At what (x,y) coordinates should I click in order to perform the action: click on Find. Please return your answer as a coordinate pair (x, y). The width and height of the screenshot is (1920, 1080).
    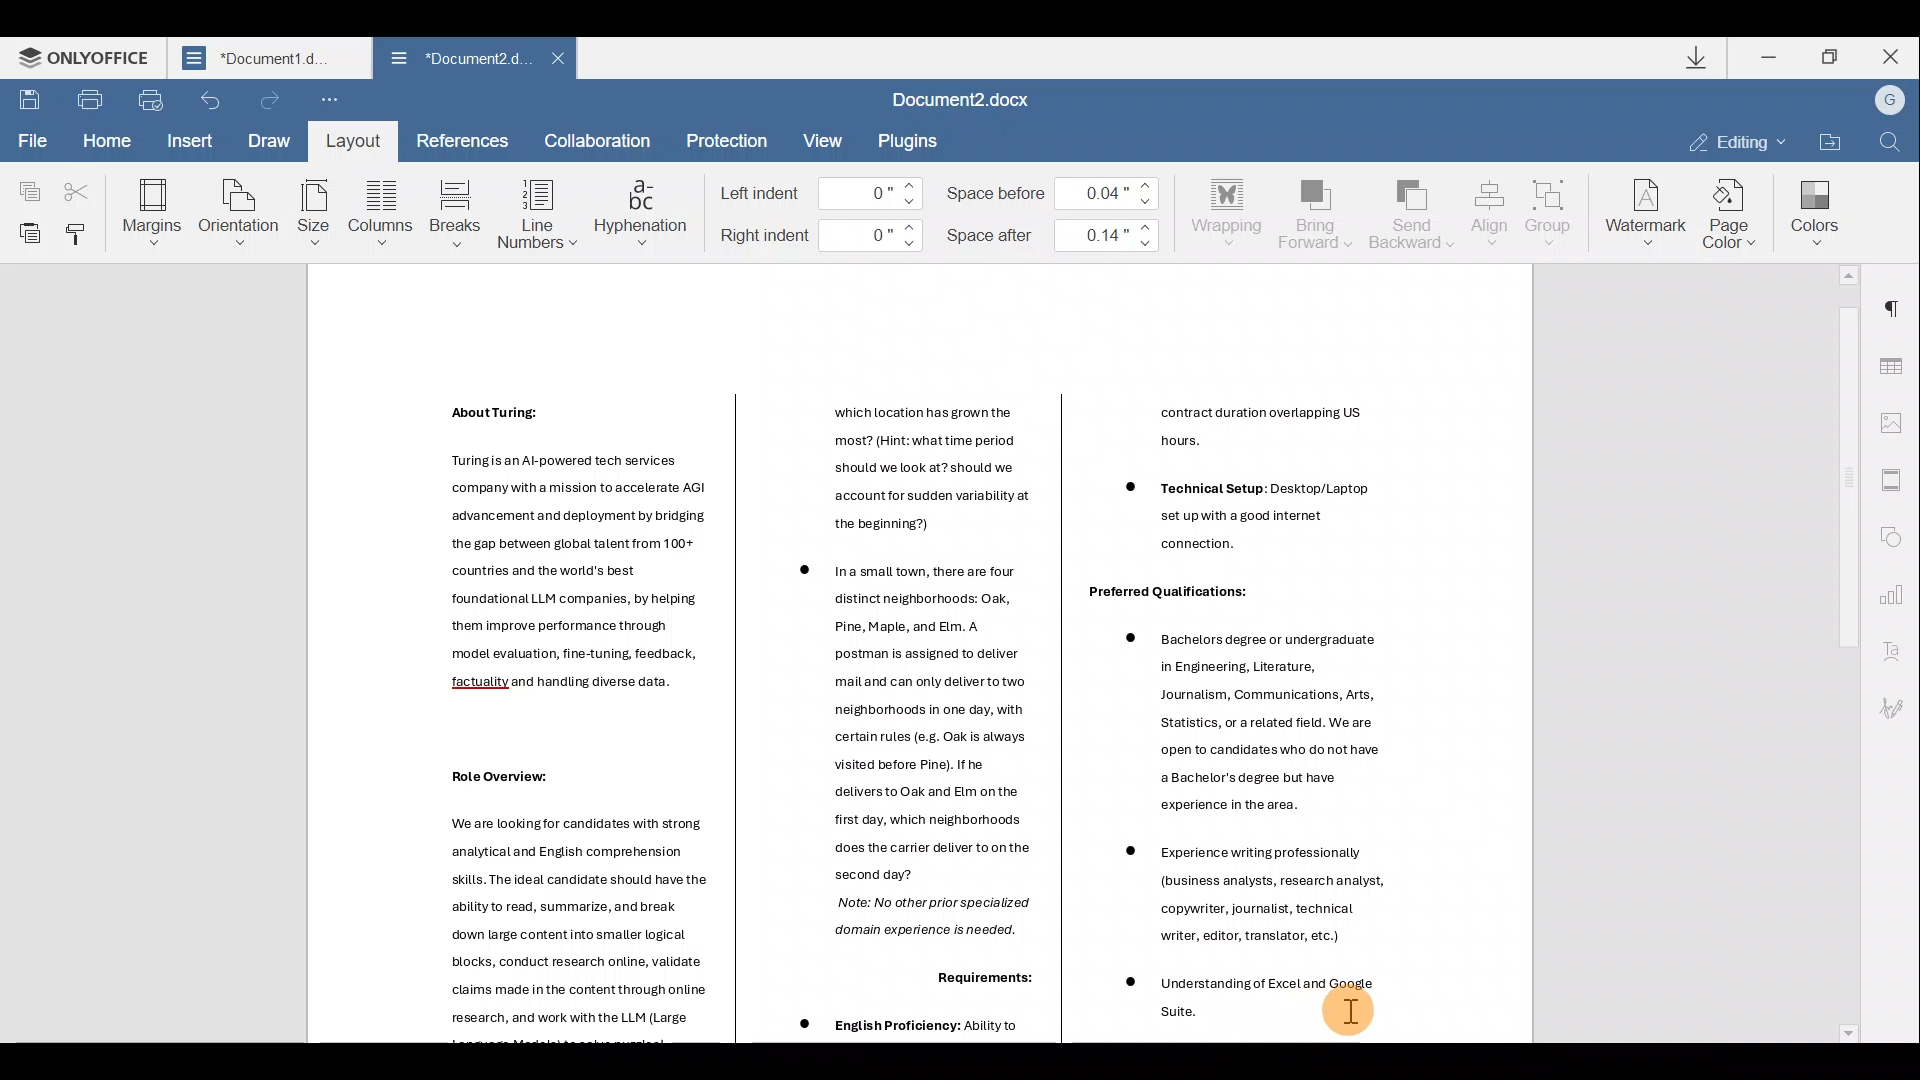
    Looking at the image, I should click on (1891, 143).